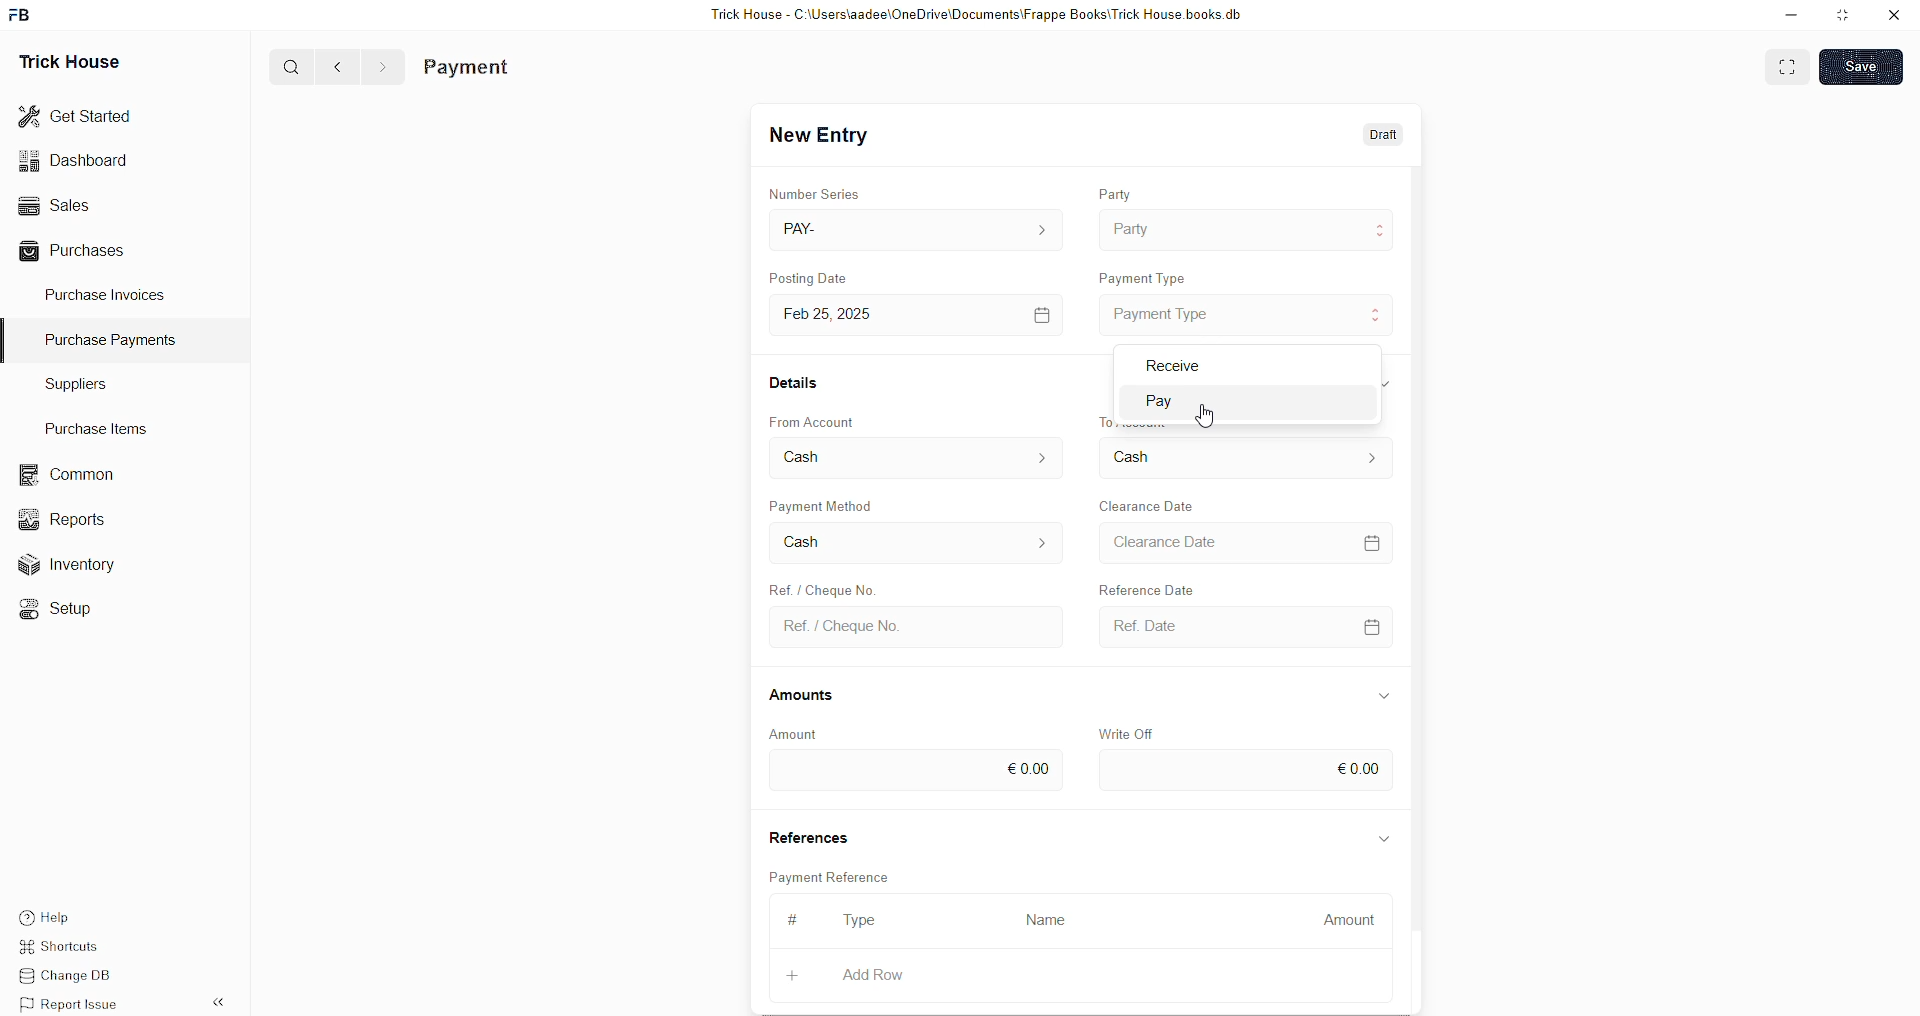 Image resolution: width=1920 pixels, height=1016 pixels. I want to click on Cash, so click(809, 541).